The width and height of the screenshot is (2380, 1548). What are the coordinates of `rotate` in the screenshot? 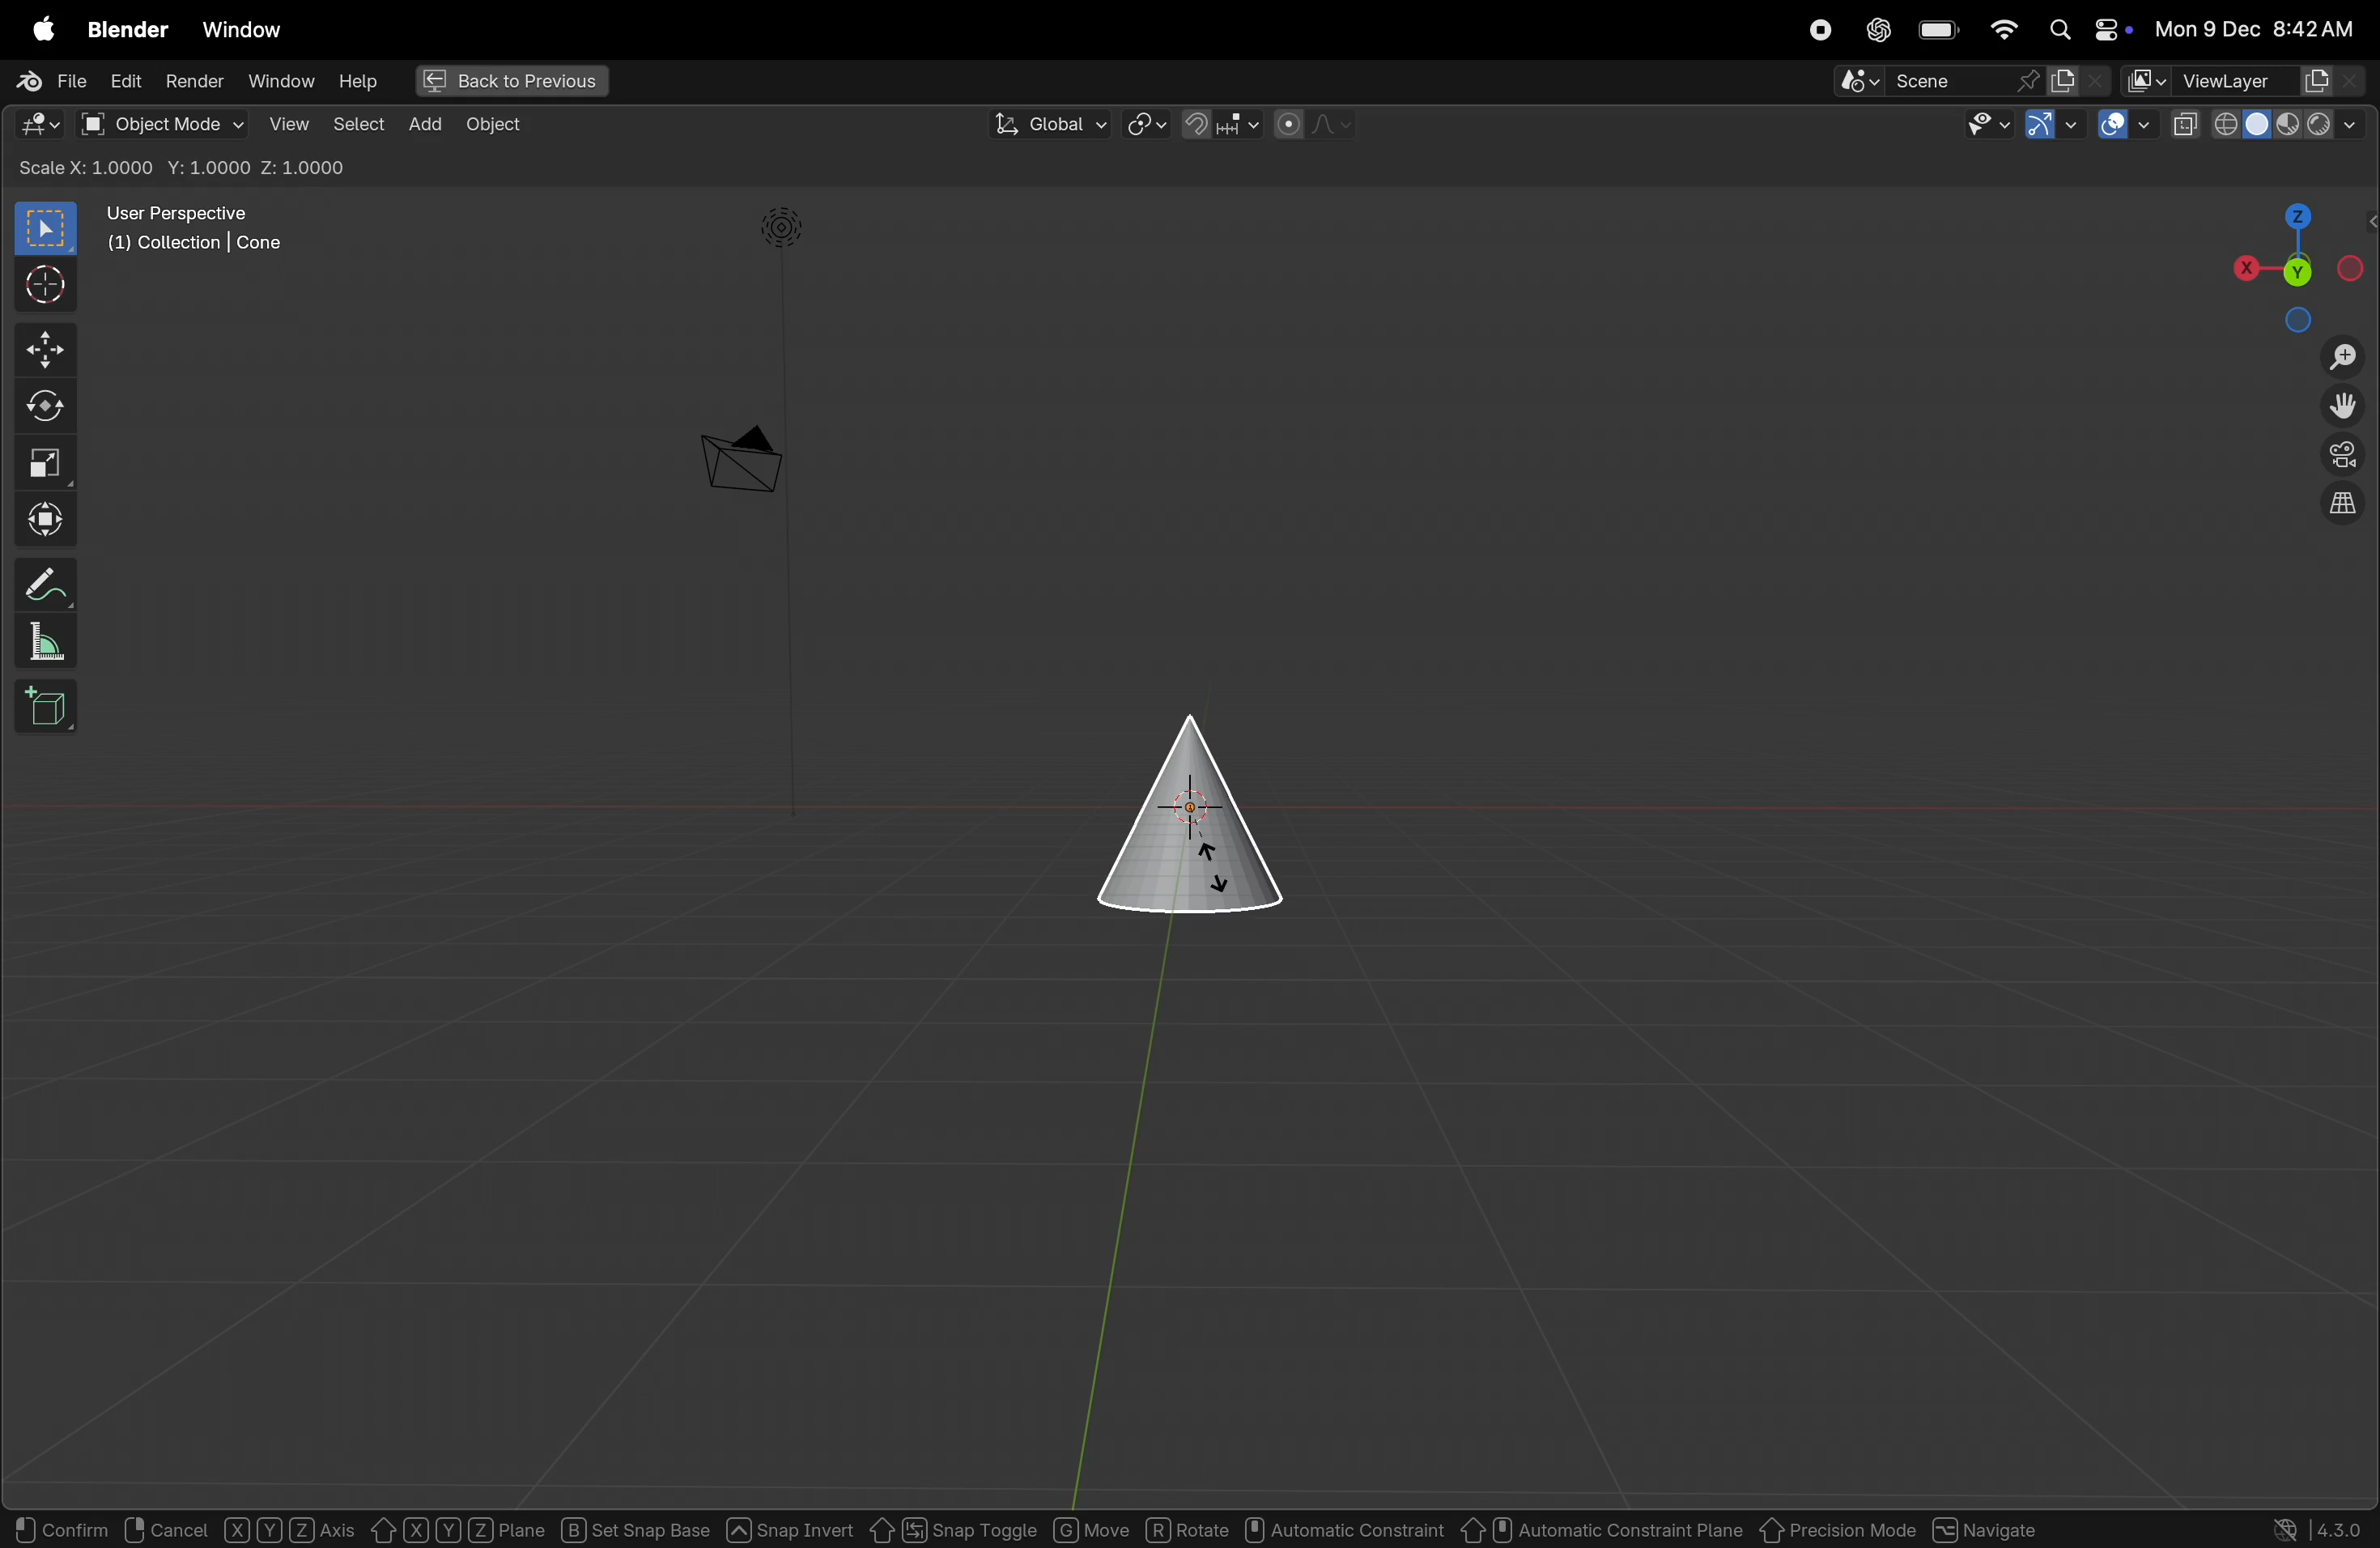 It's located at (1193, 1530).